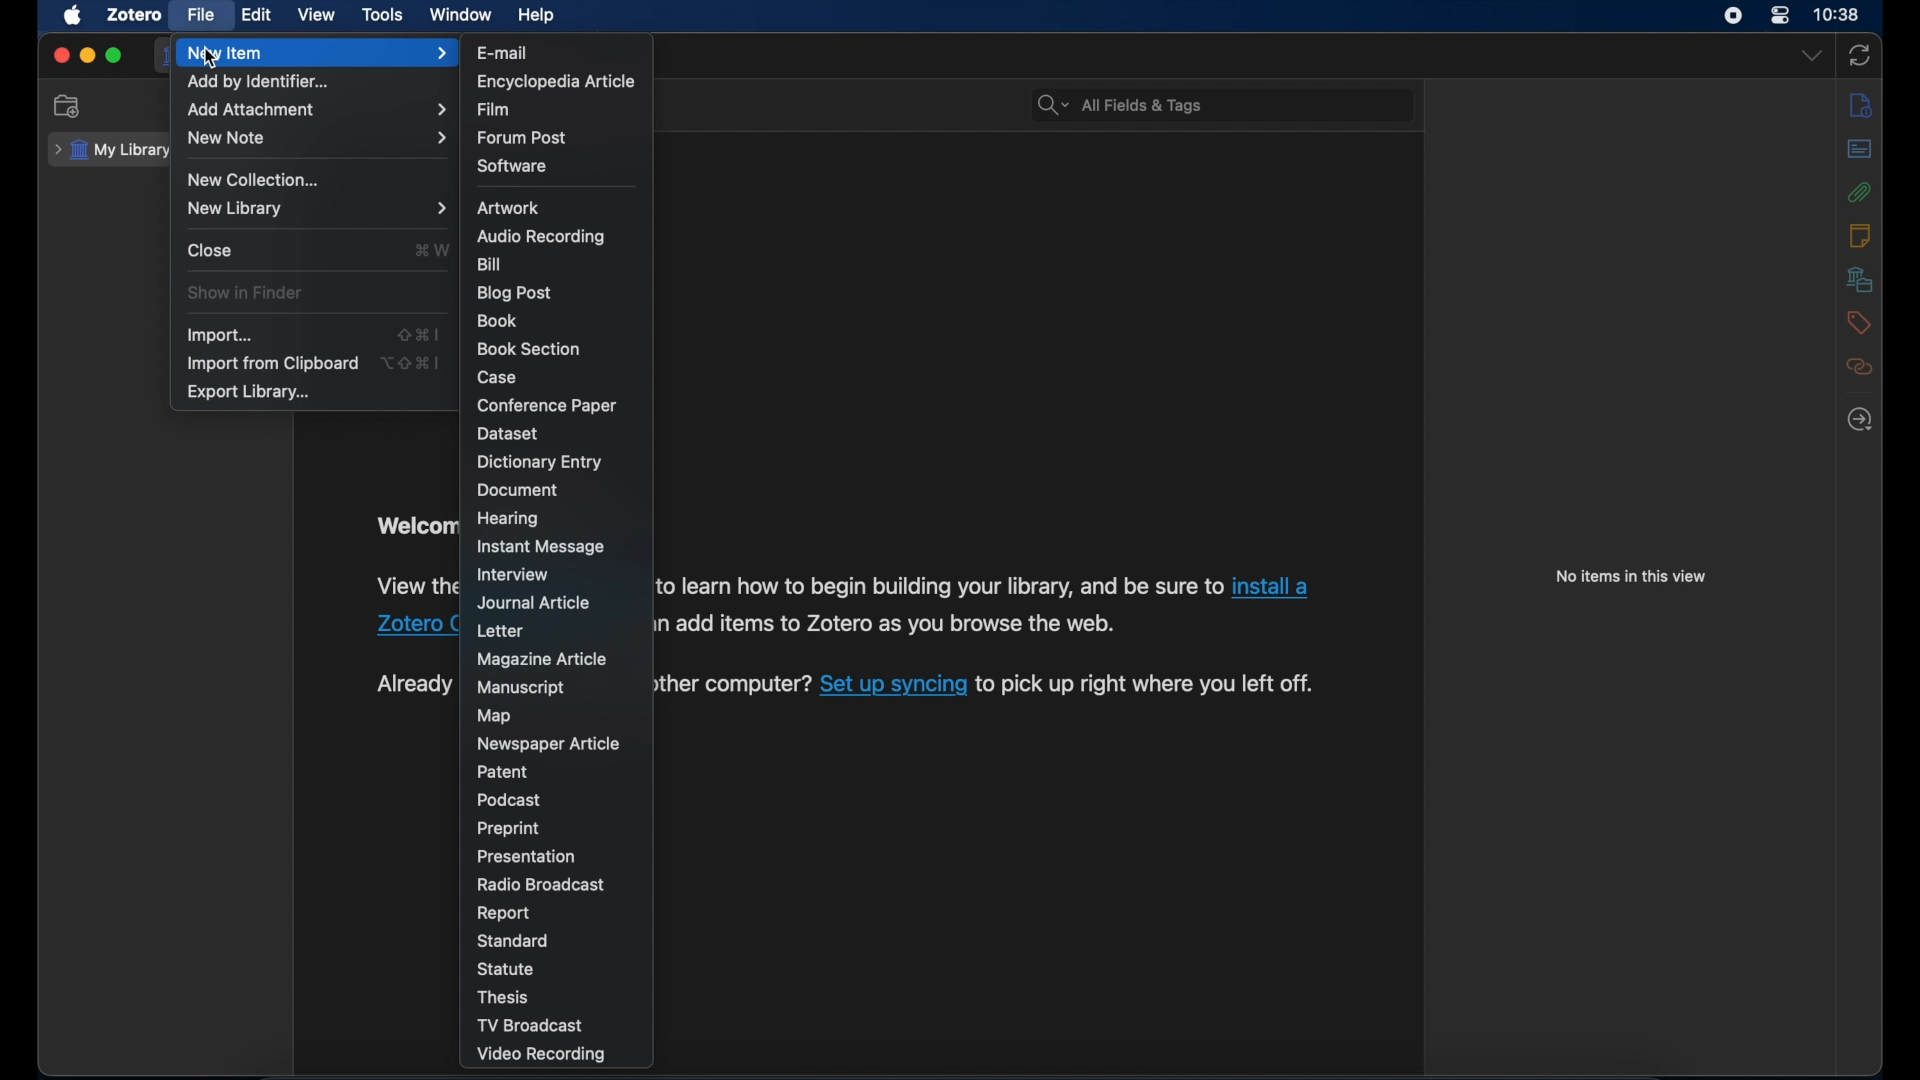 The height and width of the screenshot is (1080, 1920). What do you see at coordinates (514, 942) in the screenshot?
I see `standard` at bounding box center [514, 942].